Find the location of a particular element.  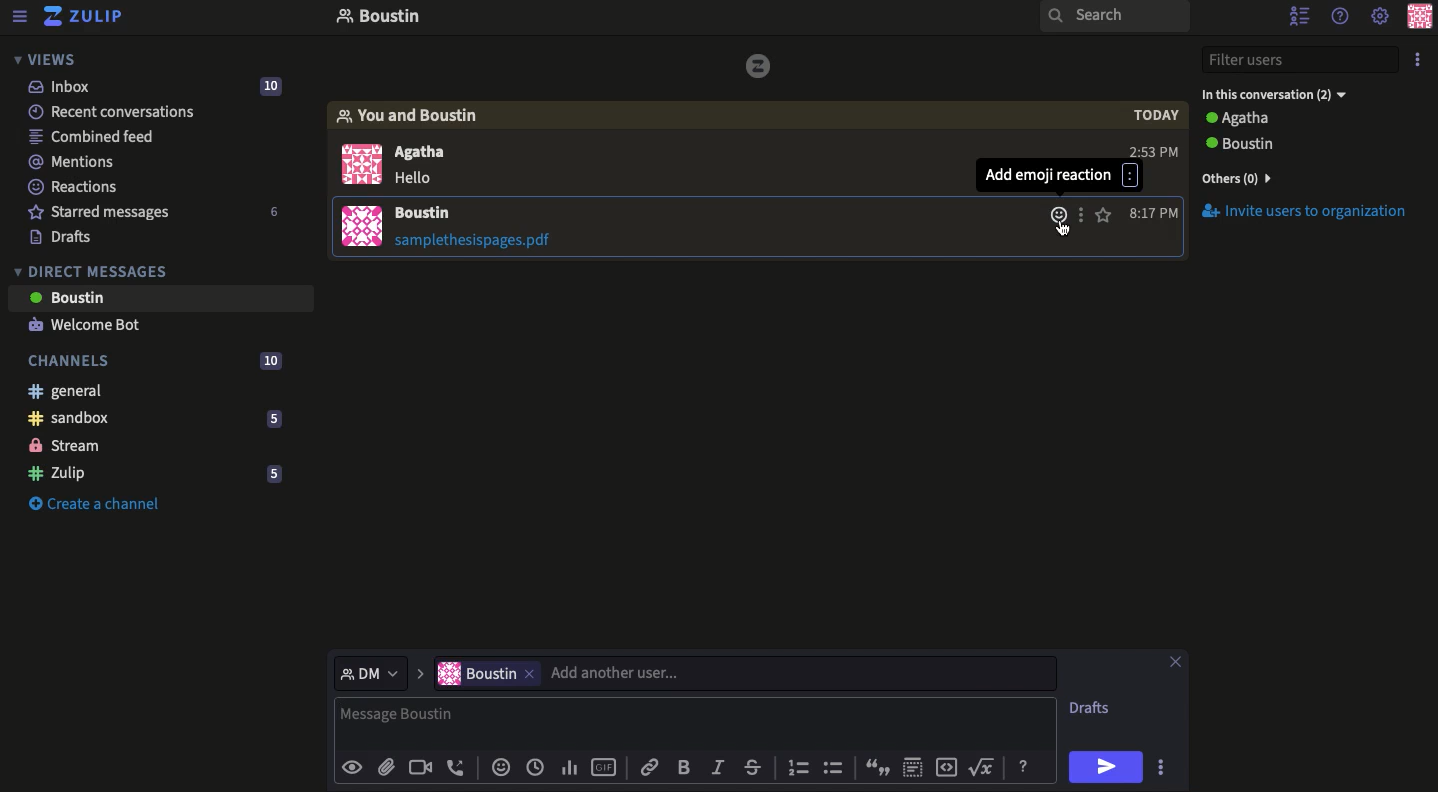

Zulip is located at coordinates (84, 15).